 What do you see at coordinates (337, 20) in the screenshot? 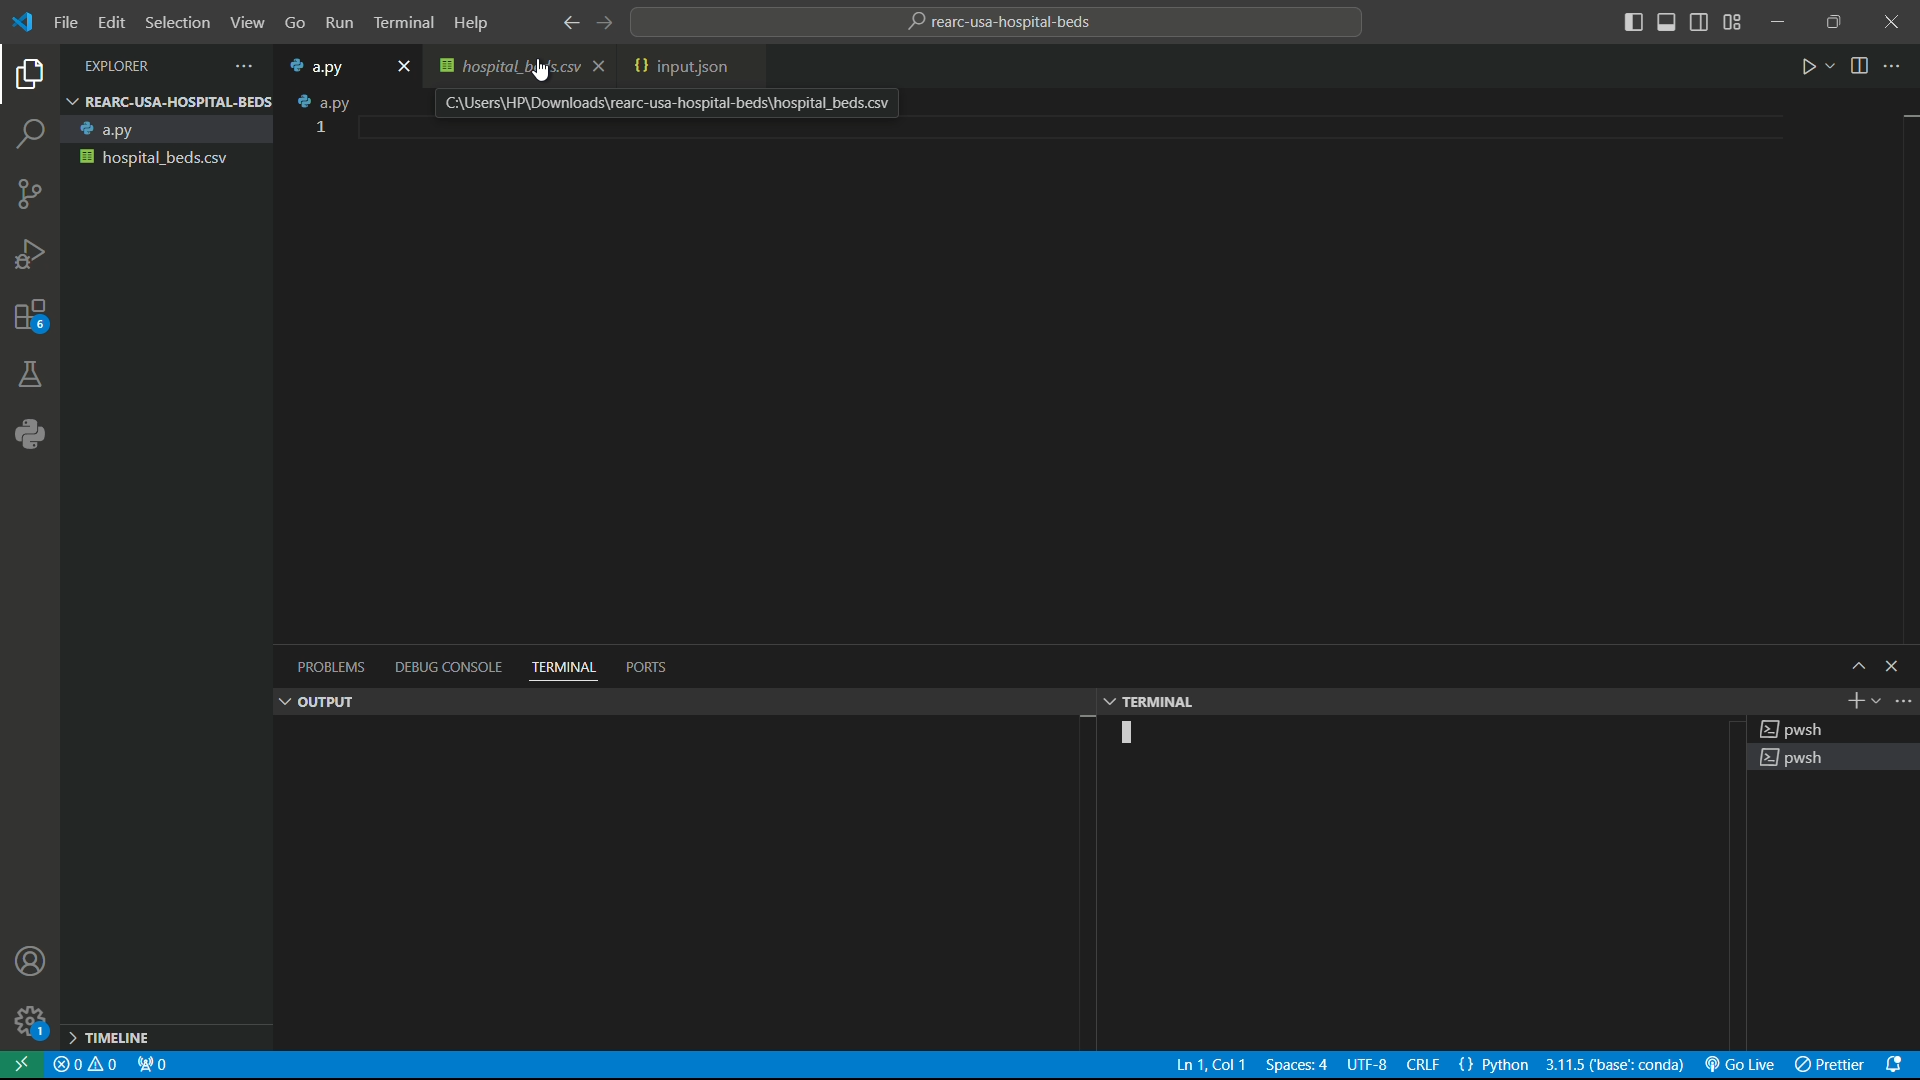
I see `run menu` at bounding box center [337, 20].